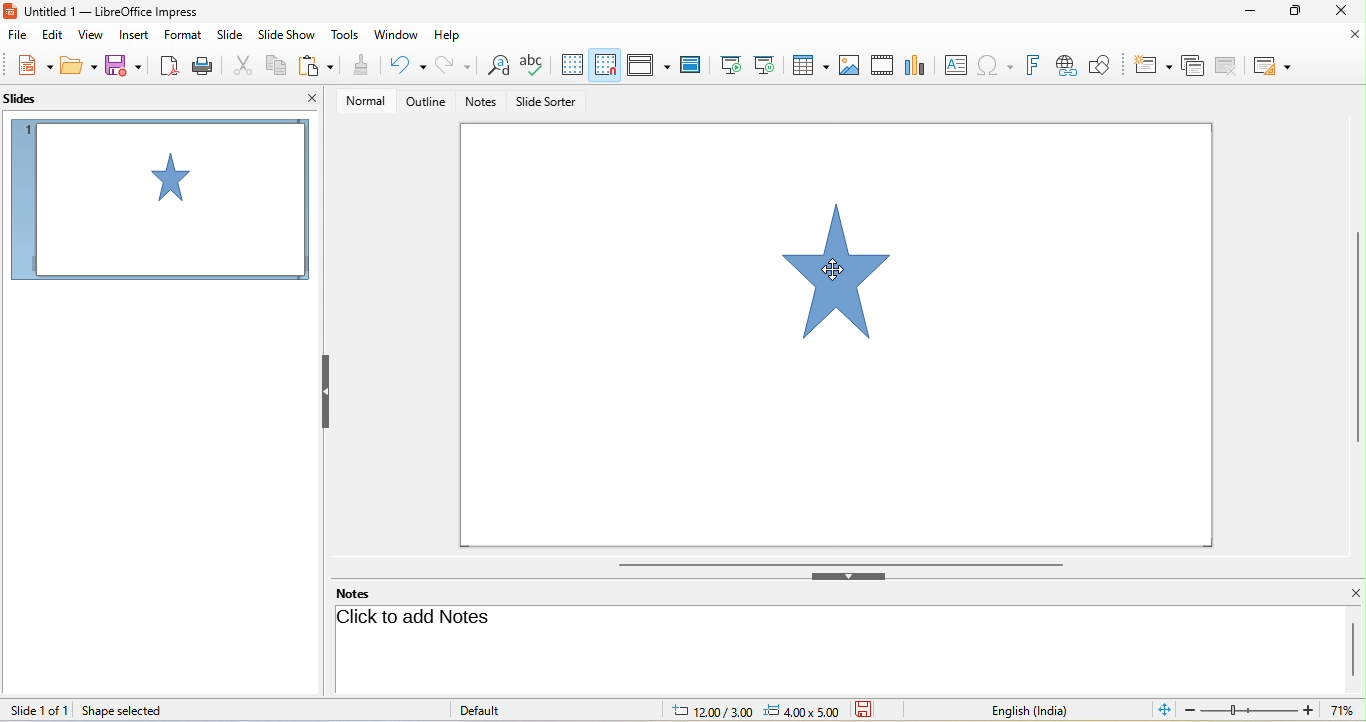 The width and height of the screenshot is (1366, 722). What do you see at coordinates (159, 203) in the screenshot?
I see `slide1` at bounding box center [159, 203].